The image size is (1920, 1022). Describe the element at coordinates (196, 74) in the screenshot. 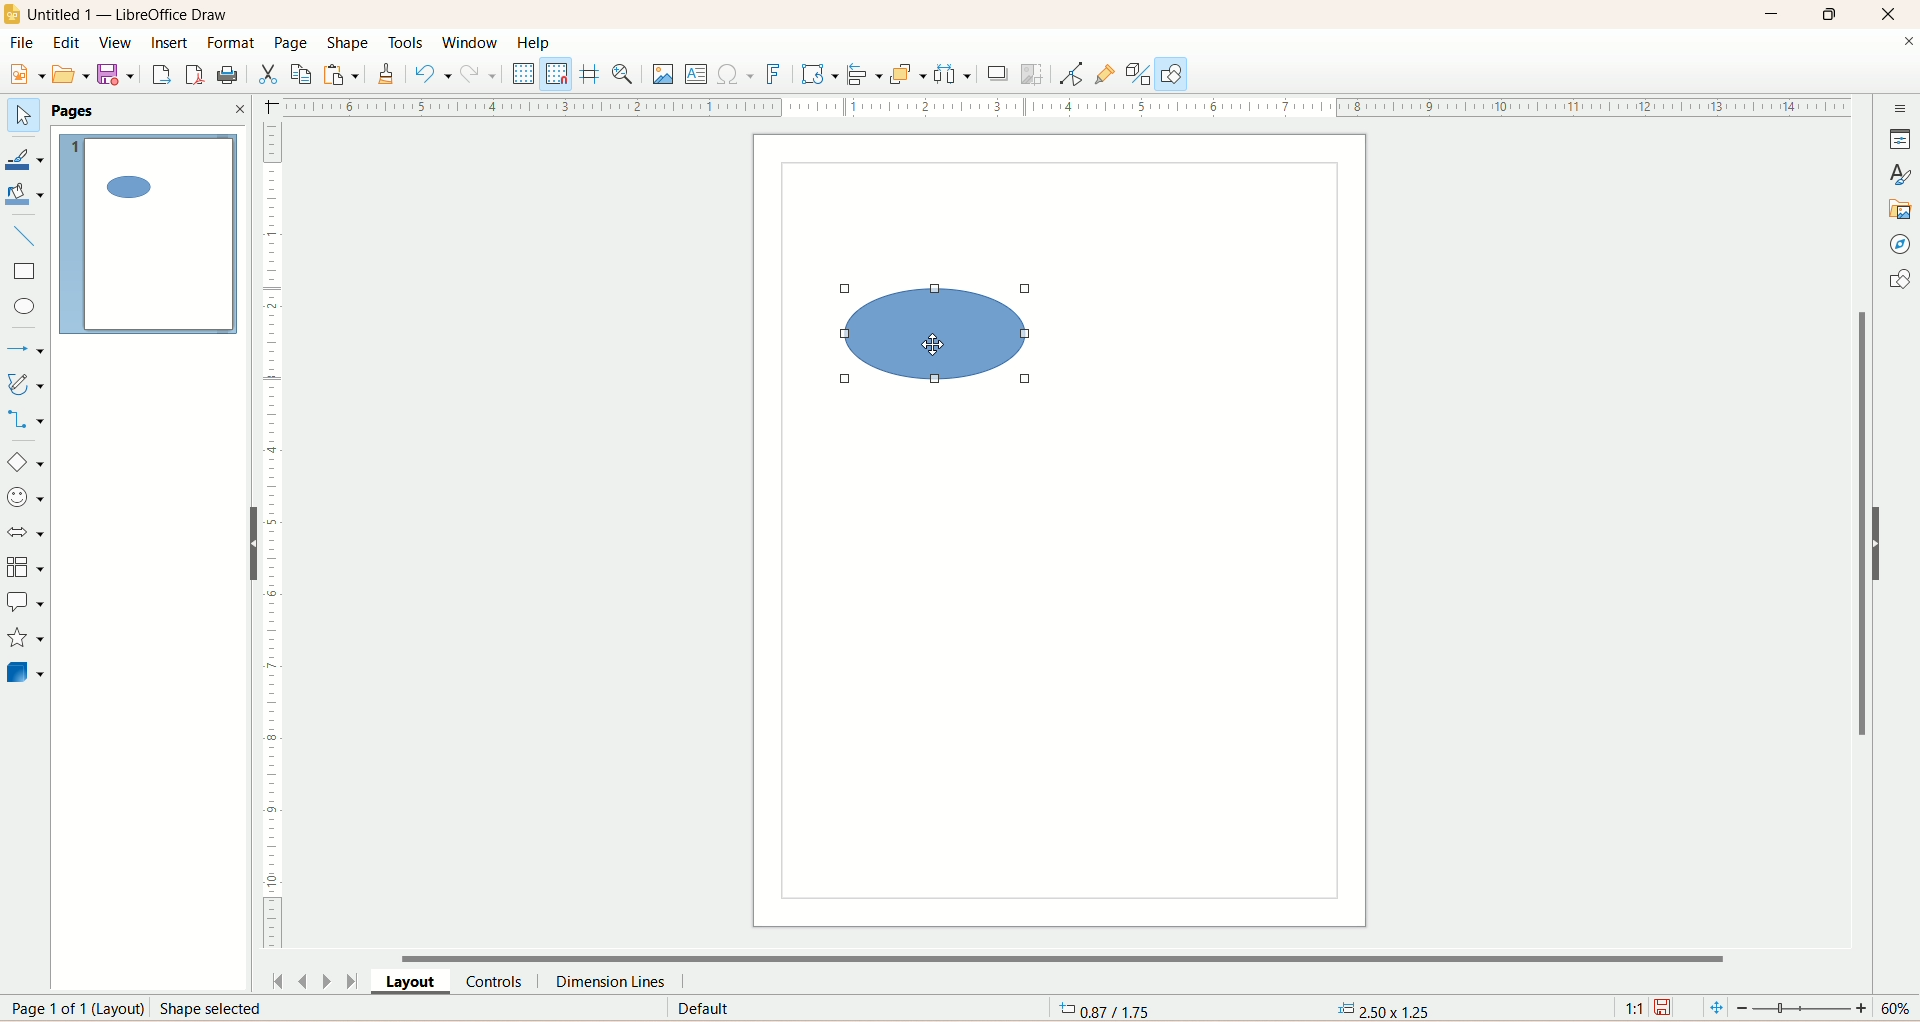

I see `export directly as PDF` at that location.